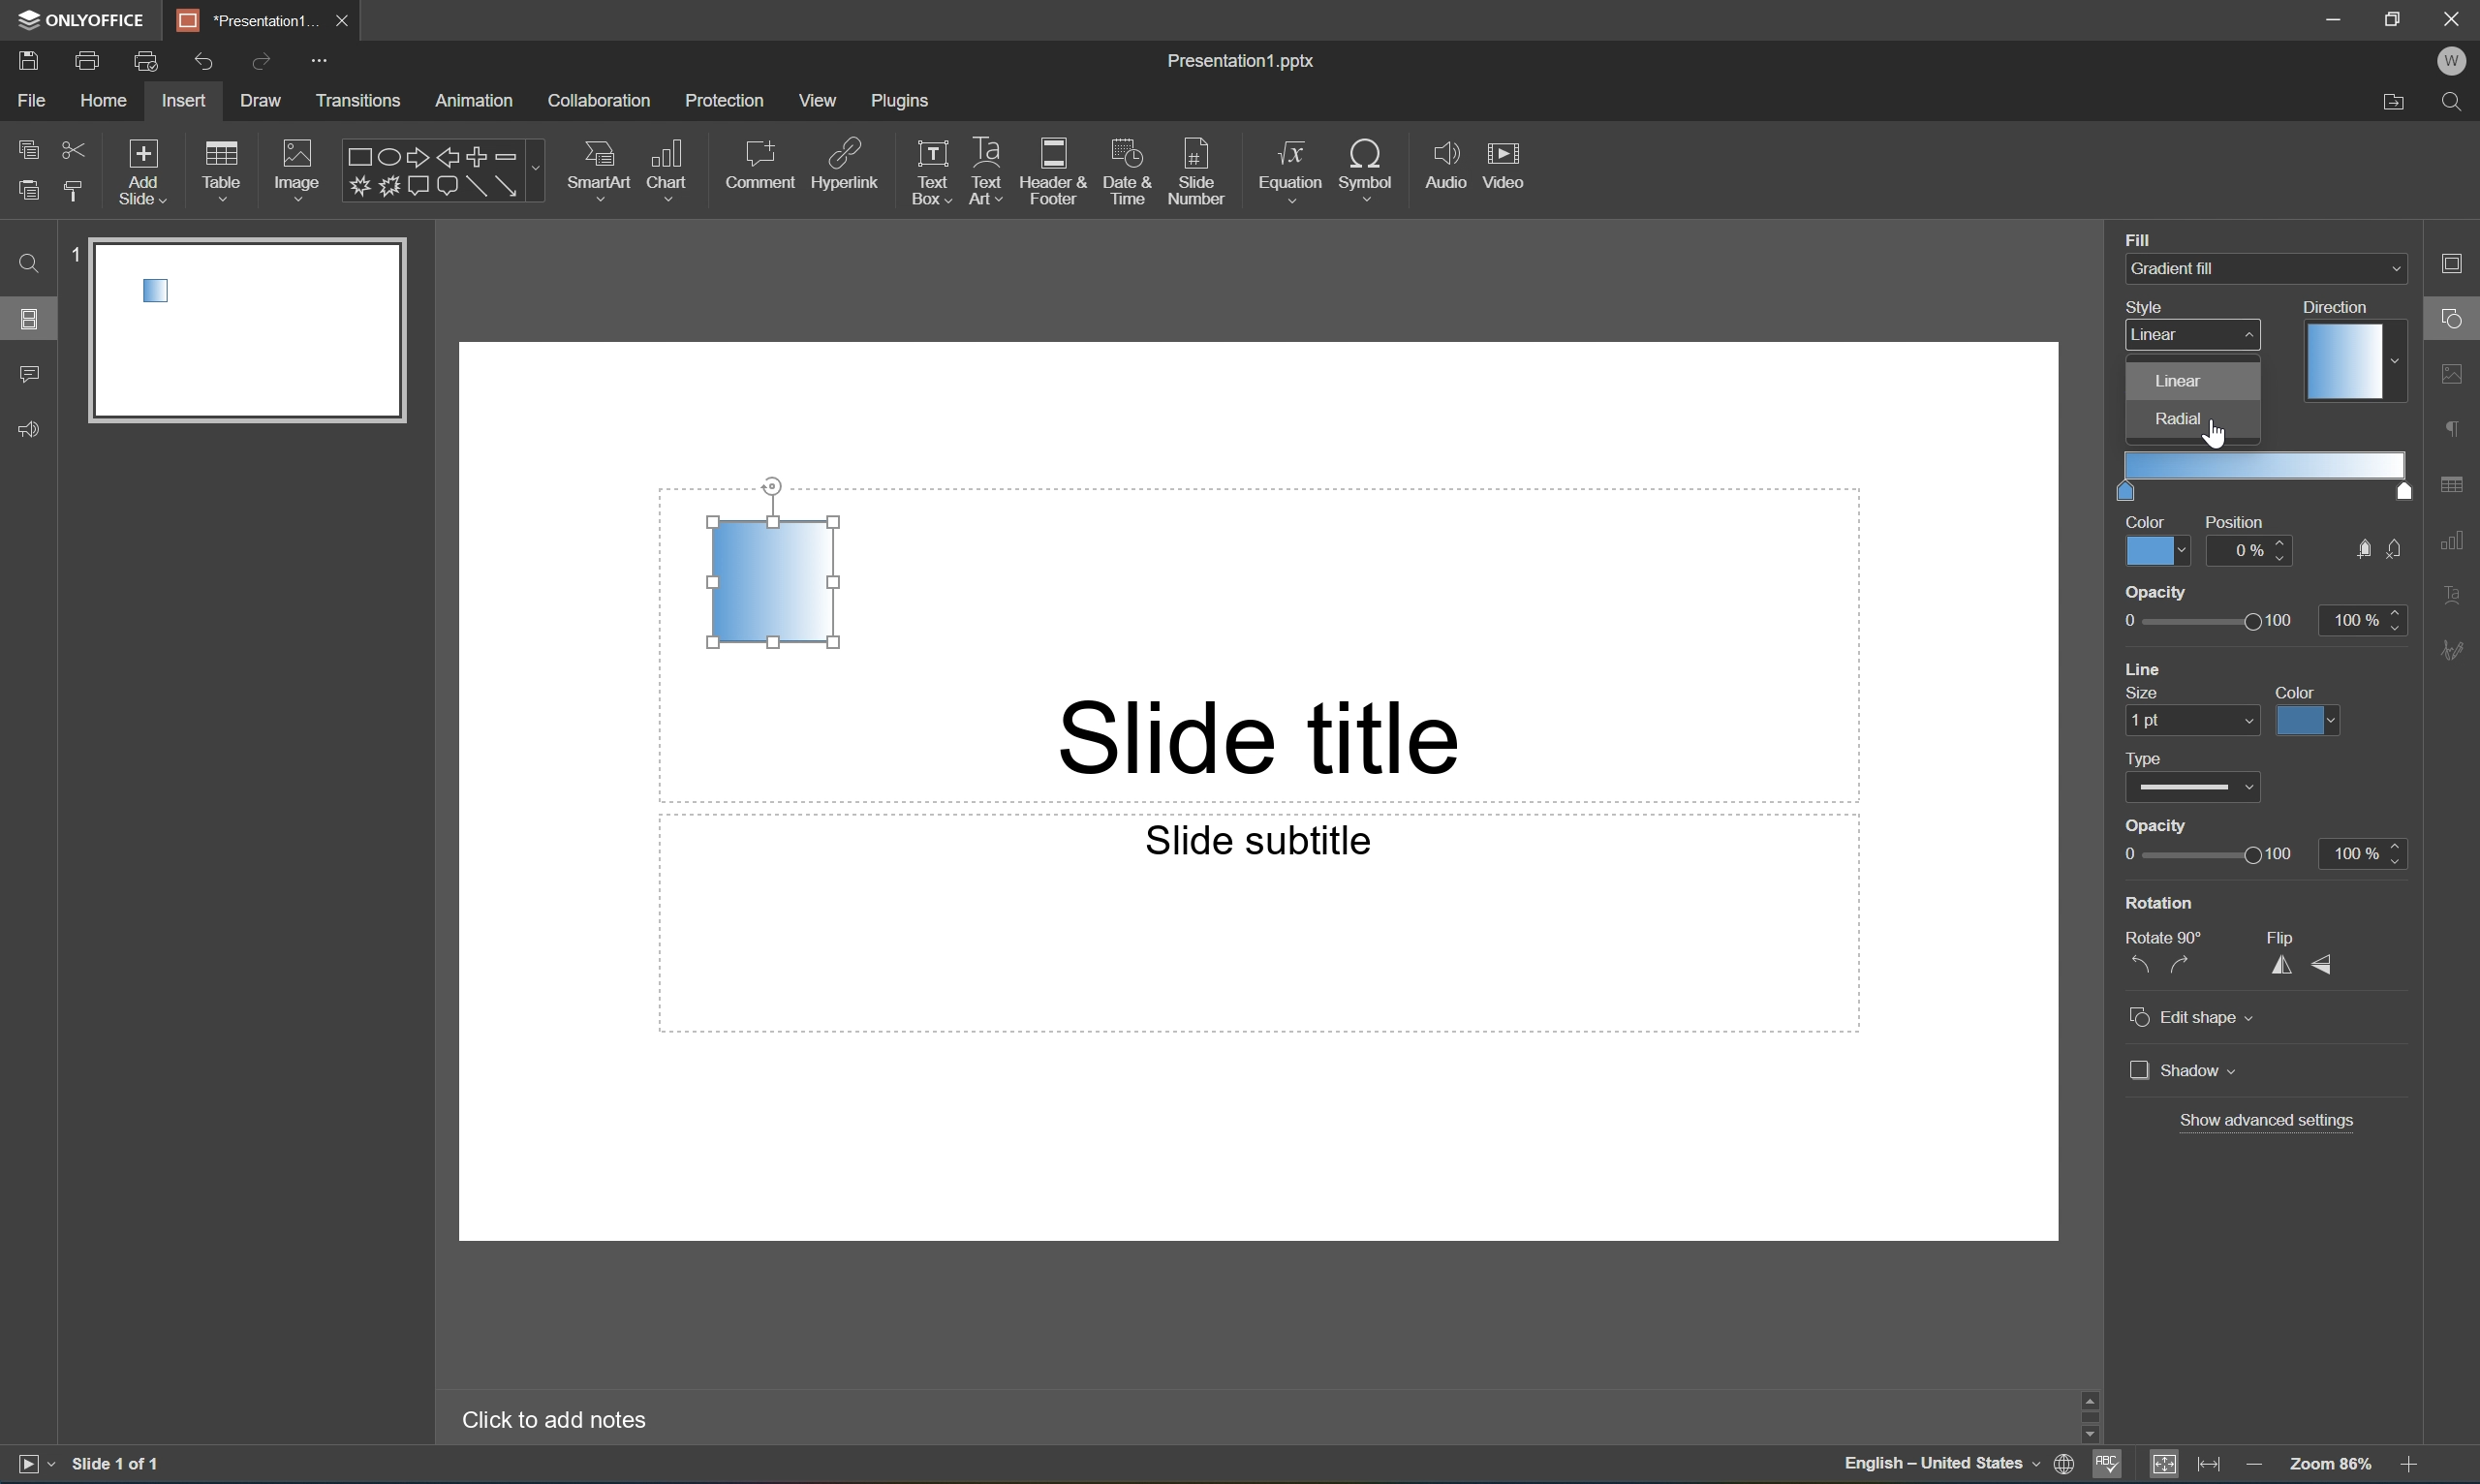 The width and height of the screenshot is (2480, 1484). I want to click on Arrow, so click(507, 186).